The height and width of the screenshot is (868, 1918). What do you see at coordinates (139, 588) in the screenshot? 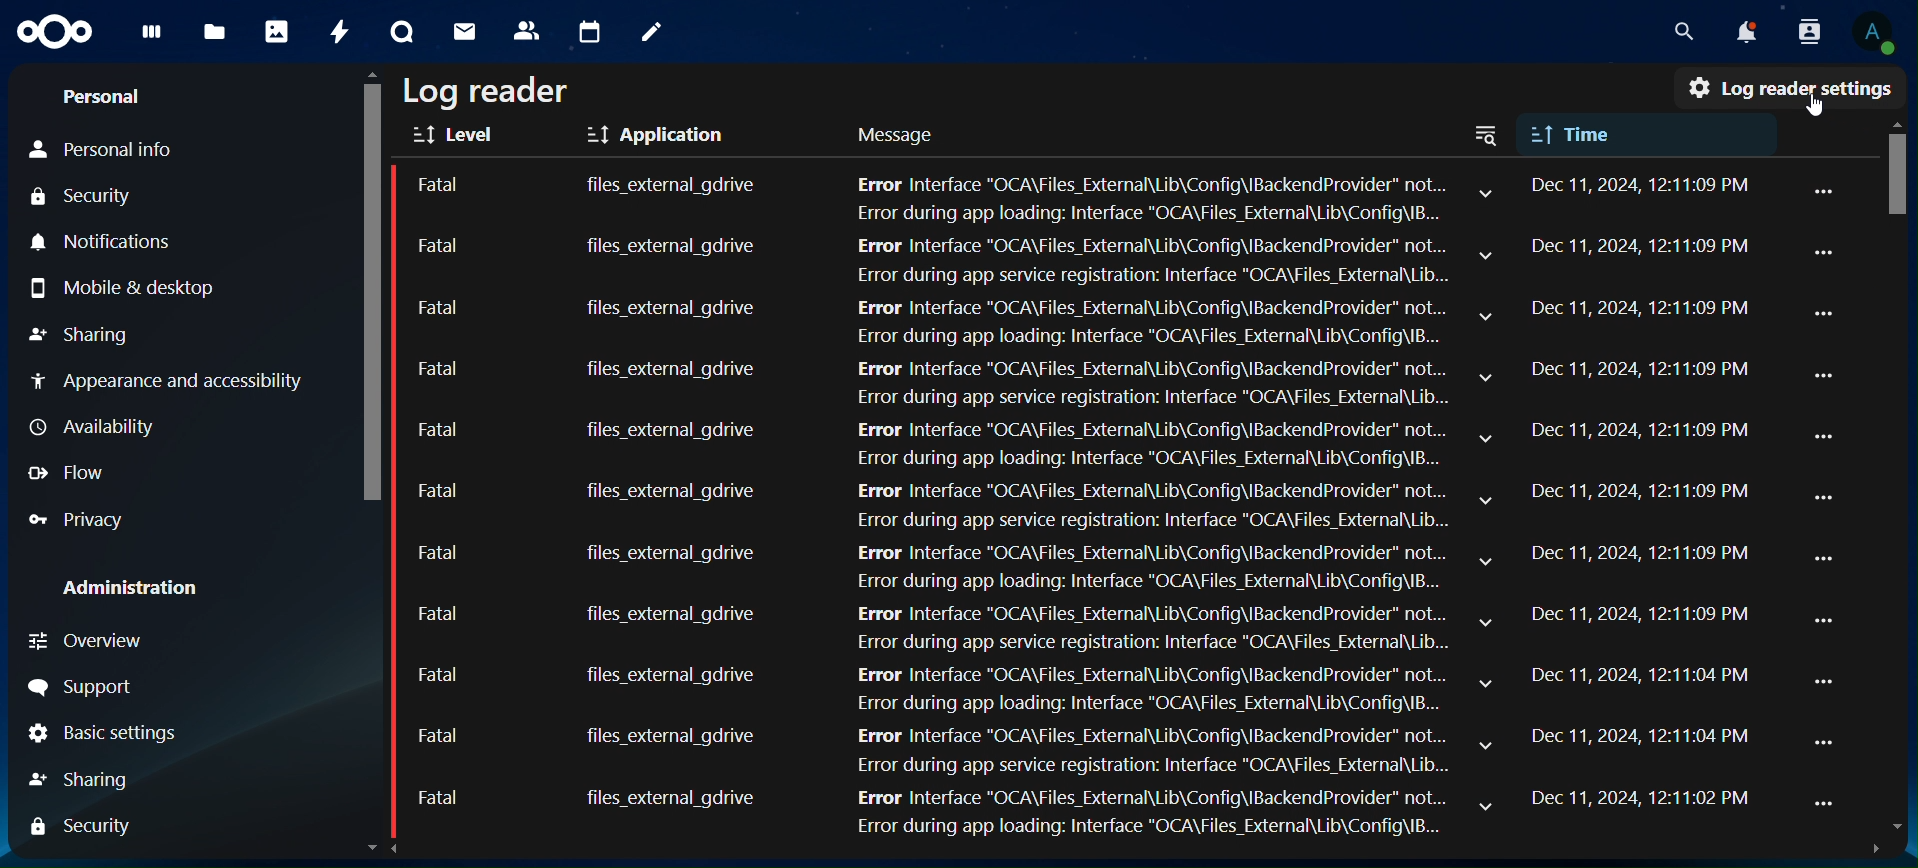
I see `administration` at bounding box center [139, 588].